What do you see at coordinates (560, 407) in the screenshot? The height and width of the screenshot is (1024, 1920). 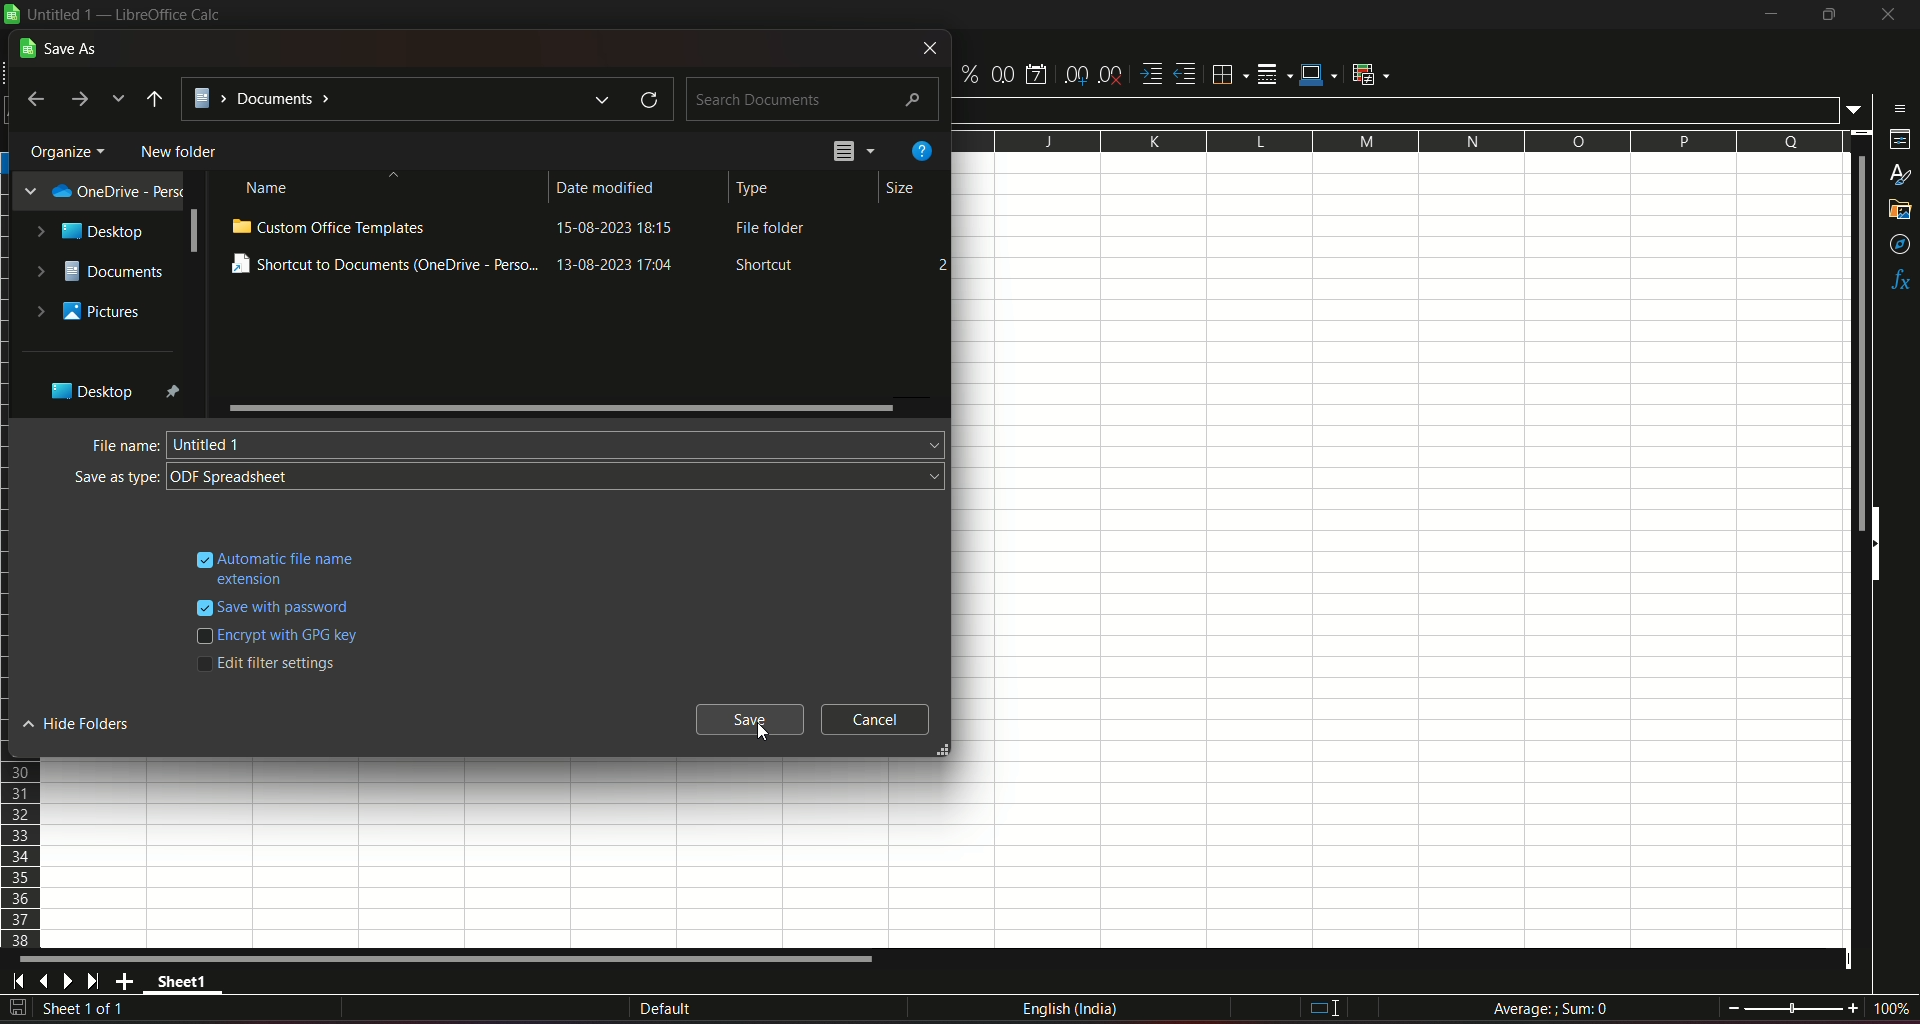 I see `scrollbar` at bounding box center [560, 407].